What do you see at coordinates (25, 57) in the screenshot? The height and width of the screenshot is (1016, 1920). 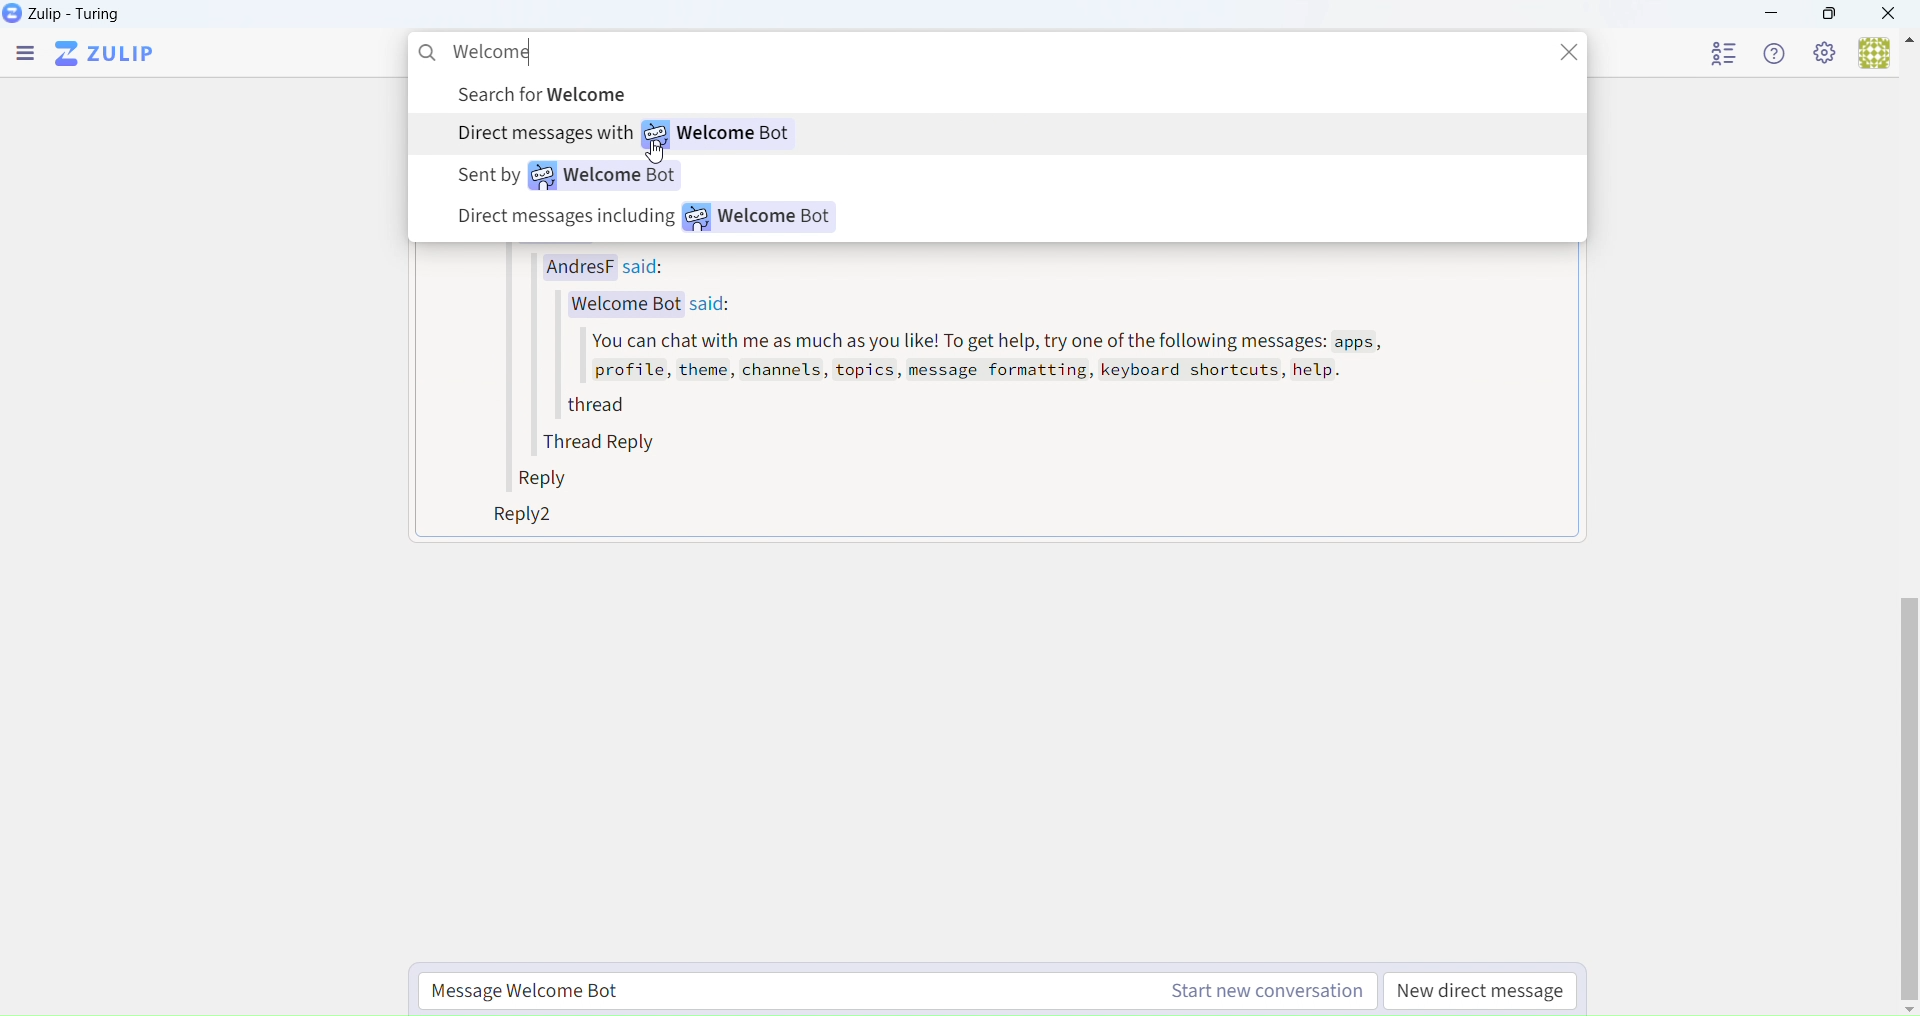 I see `Menu Bar` at bounding box center [25, 57].